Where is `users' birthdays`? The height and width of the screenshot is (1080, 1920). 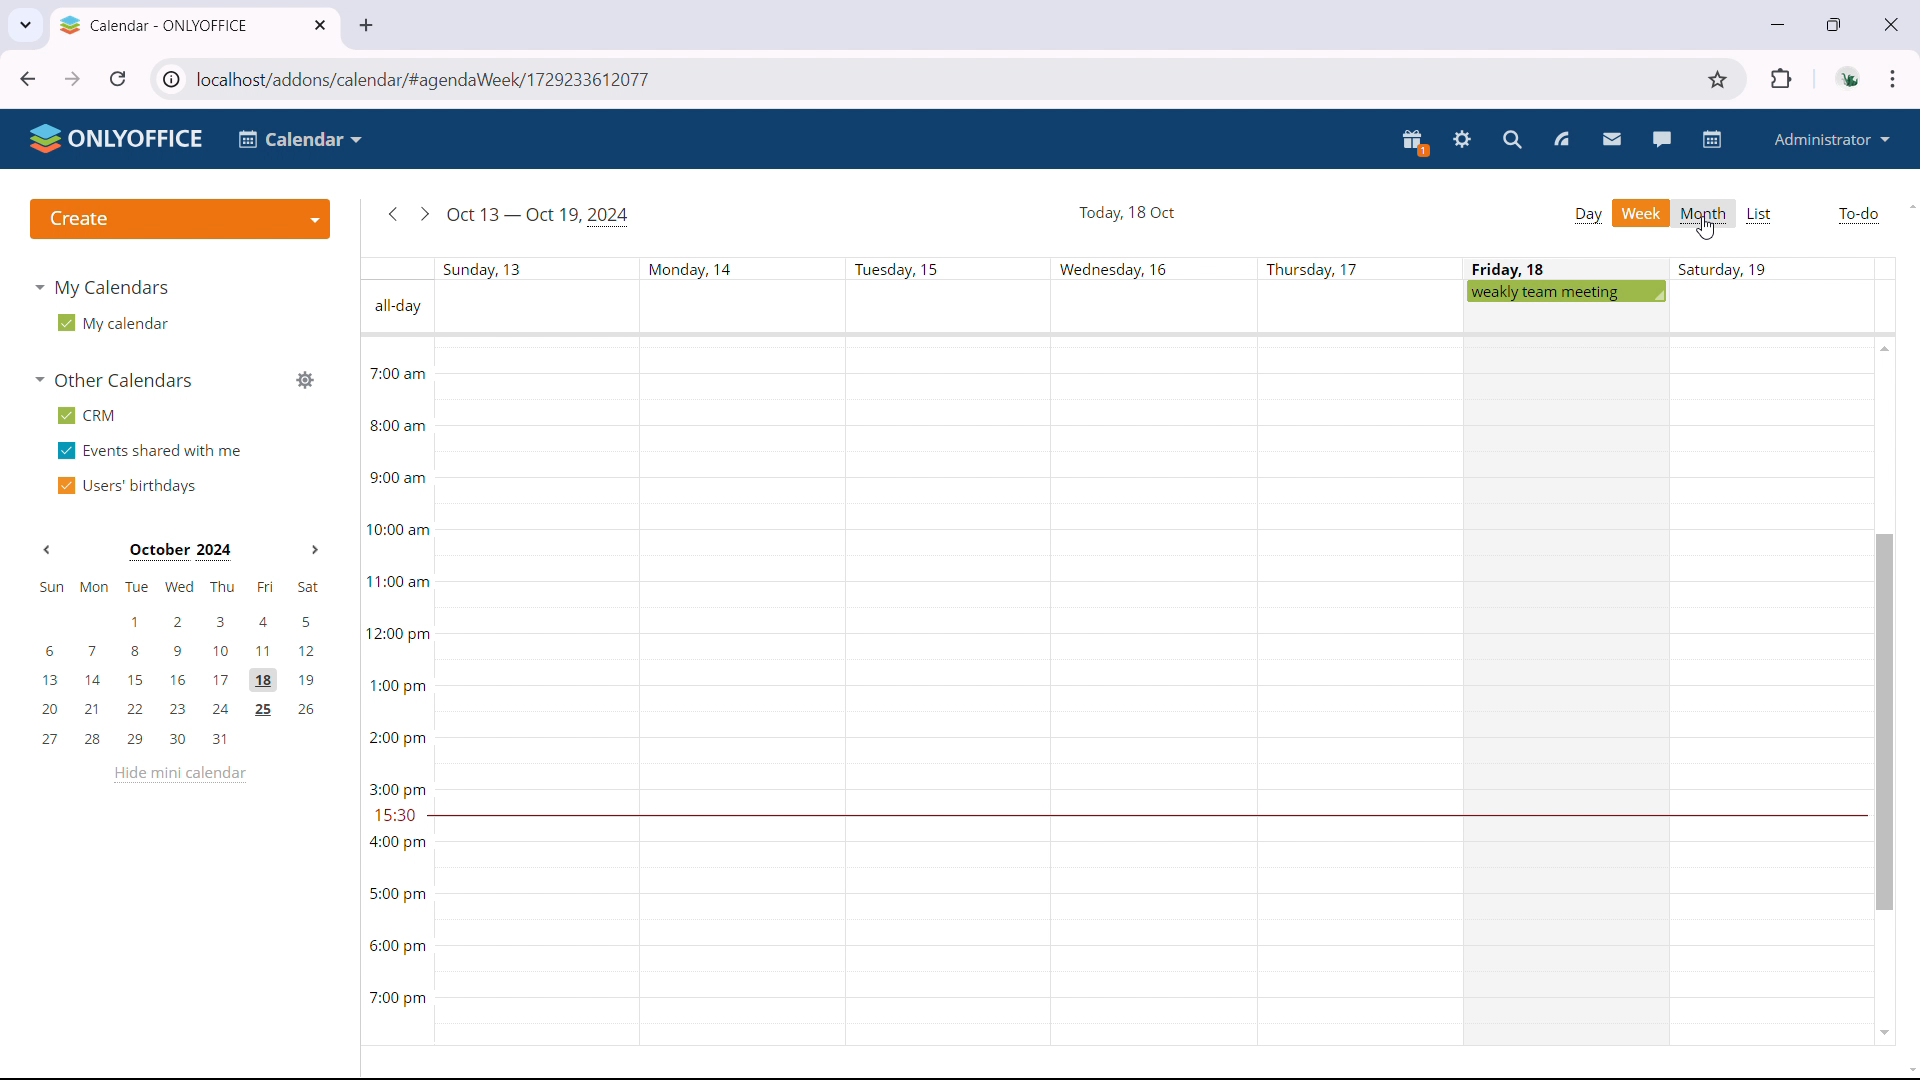 users' birthdays is located at coordinates (129, 485).